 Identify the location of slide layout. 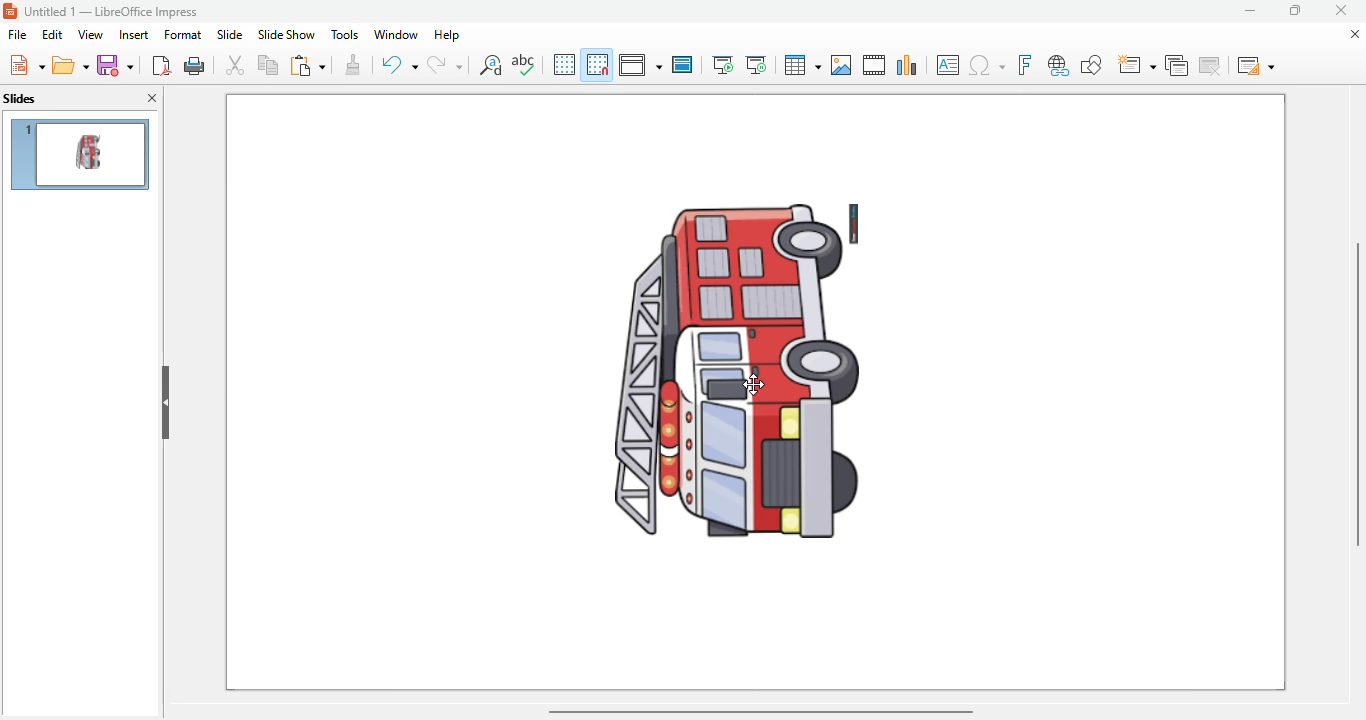
(1254, 64).